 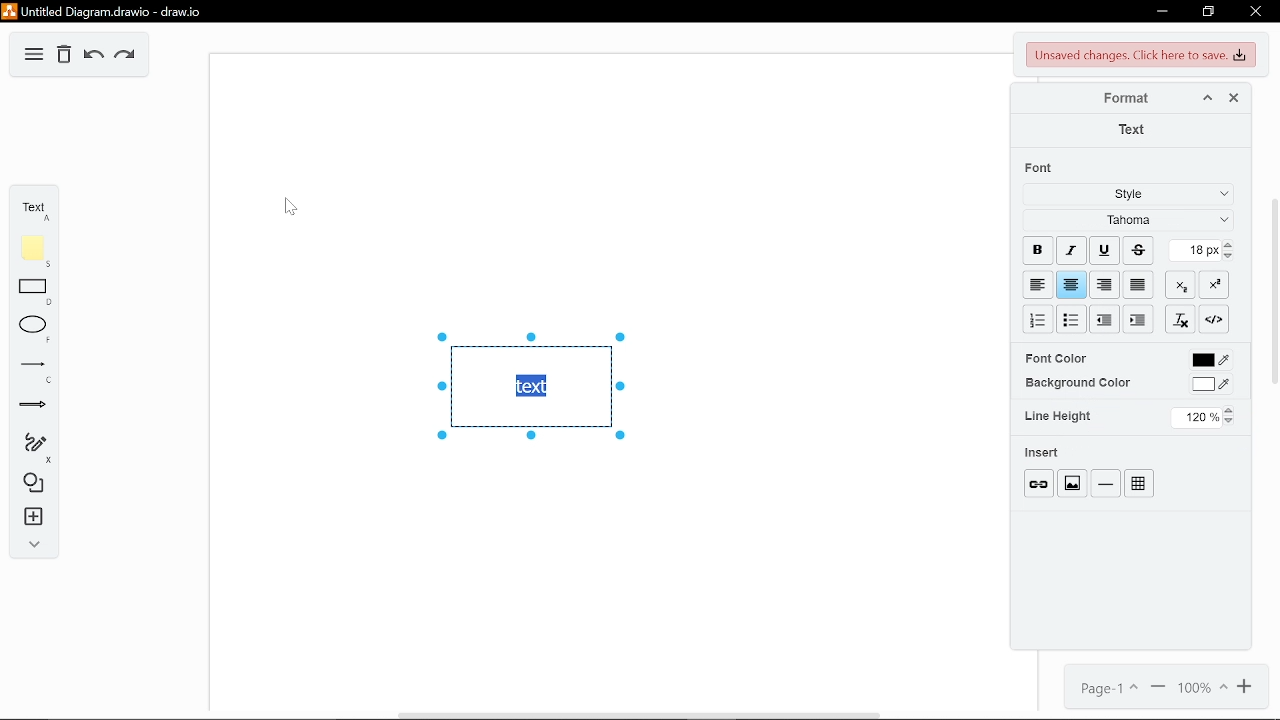 What do you see at coordinates (1072, 321) in the screenshot?
I see `bulleted list` at bounding box center [1072, 321].